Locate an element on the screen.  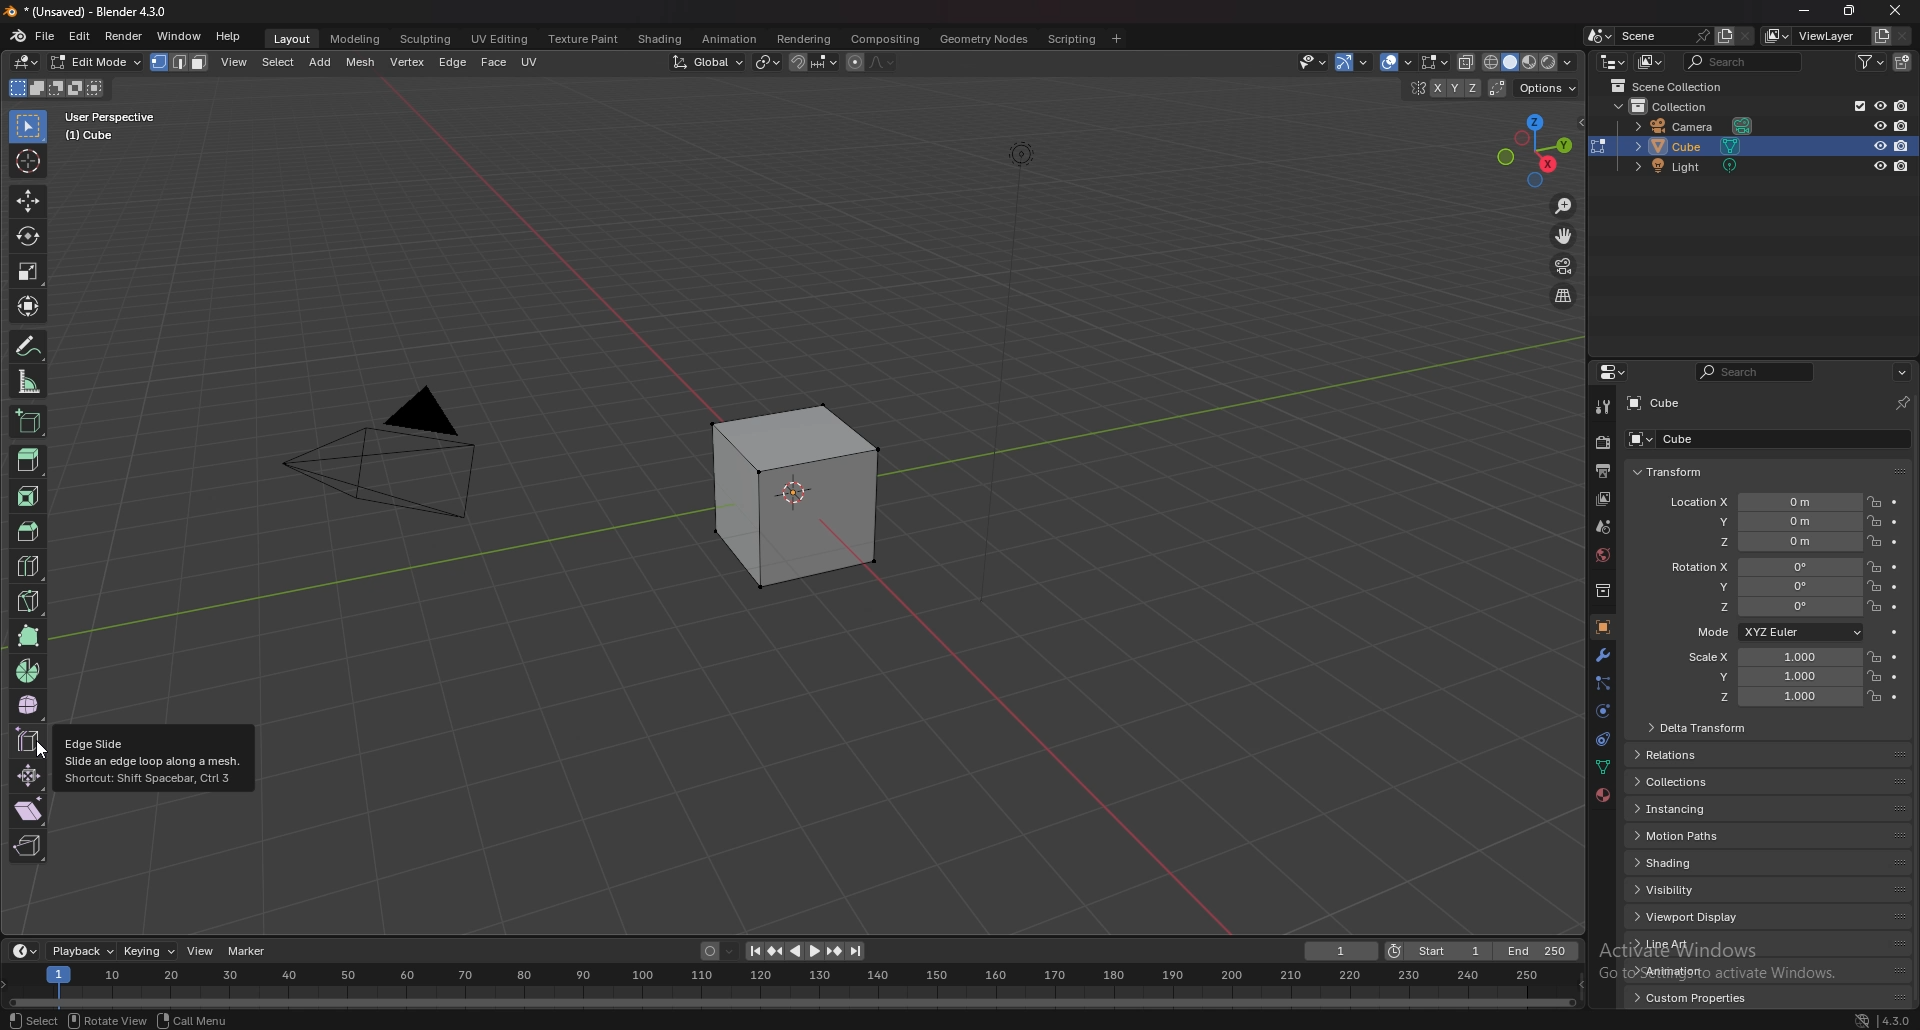
select is located at coordinates (232, 62).